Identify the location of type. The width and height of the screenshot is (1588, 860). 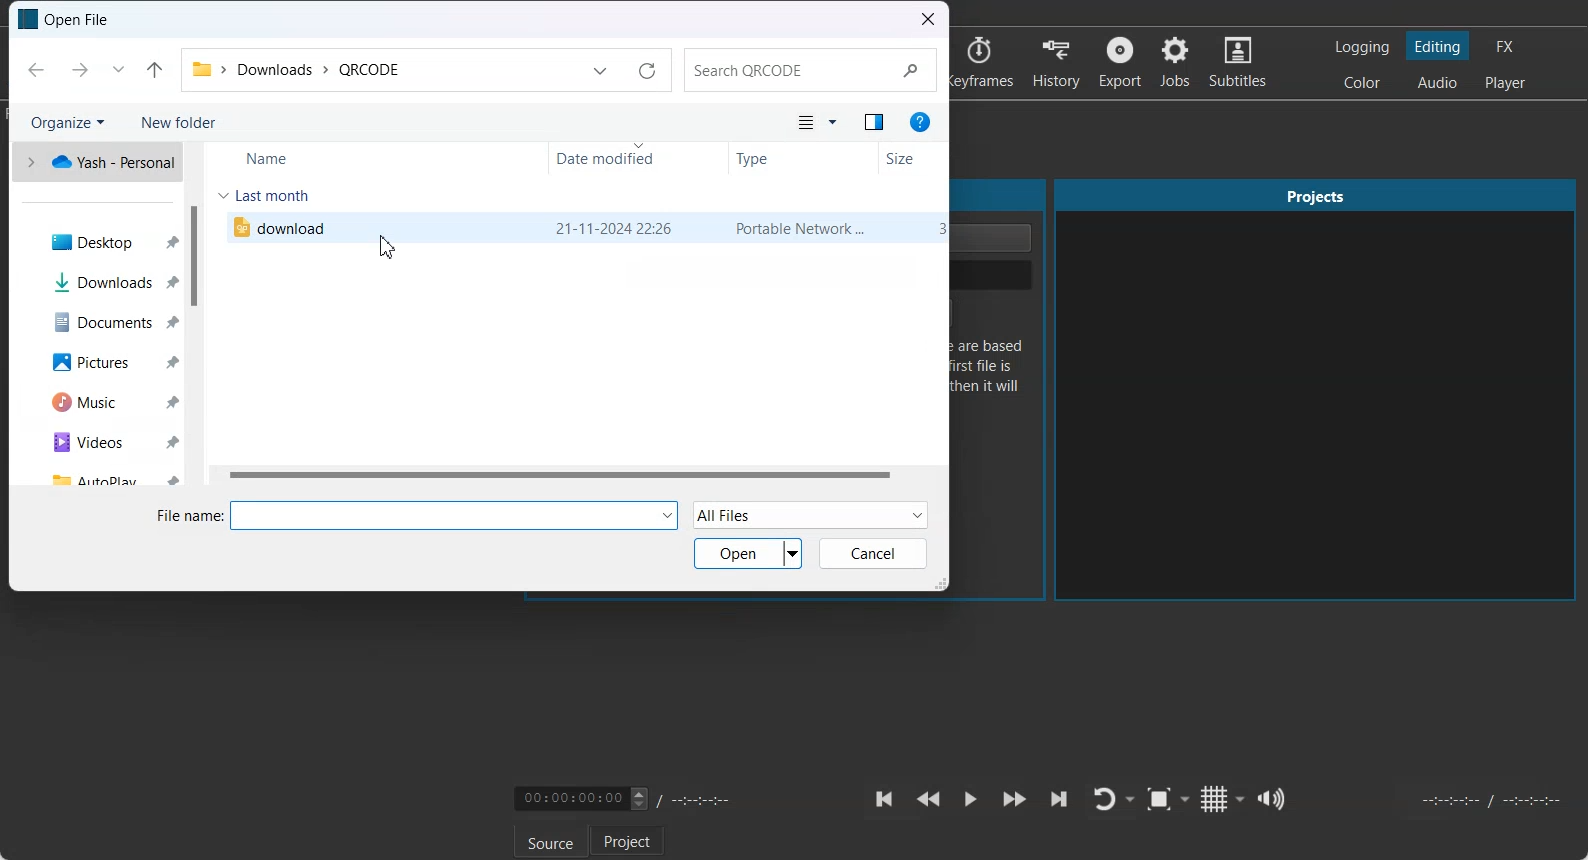
(799, 229).